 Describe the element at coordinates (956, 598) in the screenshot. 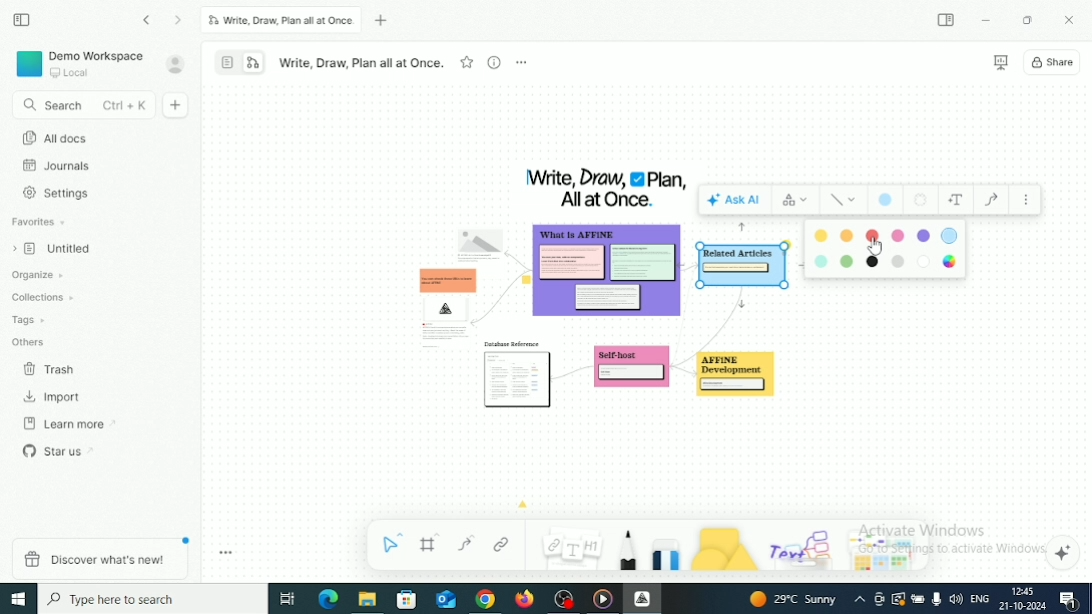

I see `Speakers` at that location.